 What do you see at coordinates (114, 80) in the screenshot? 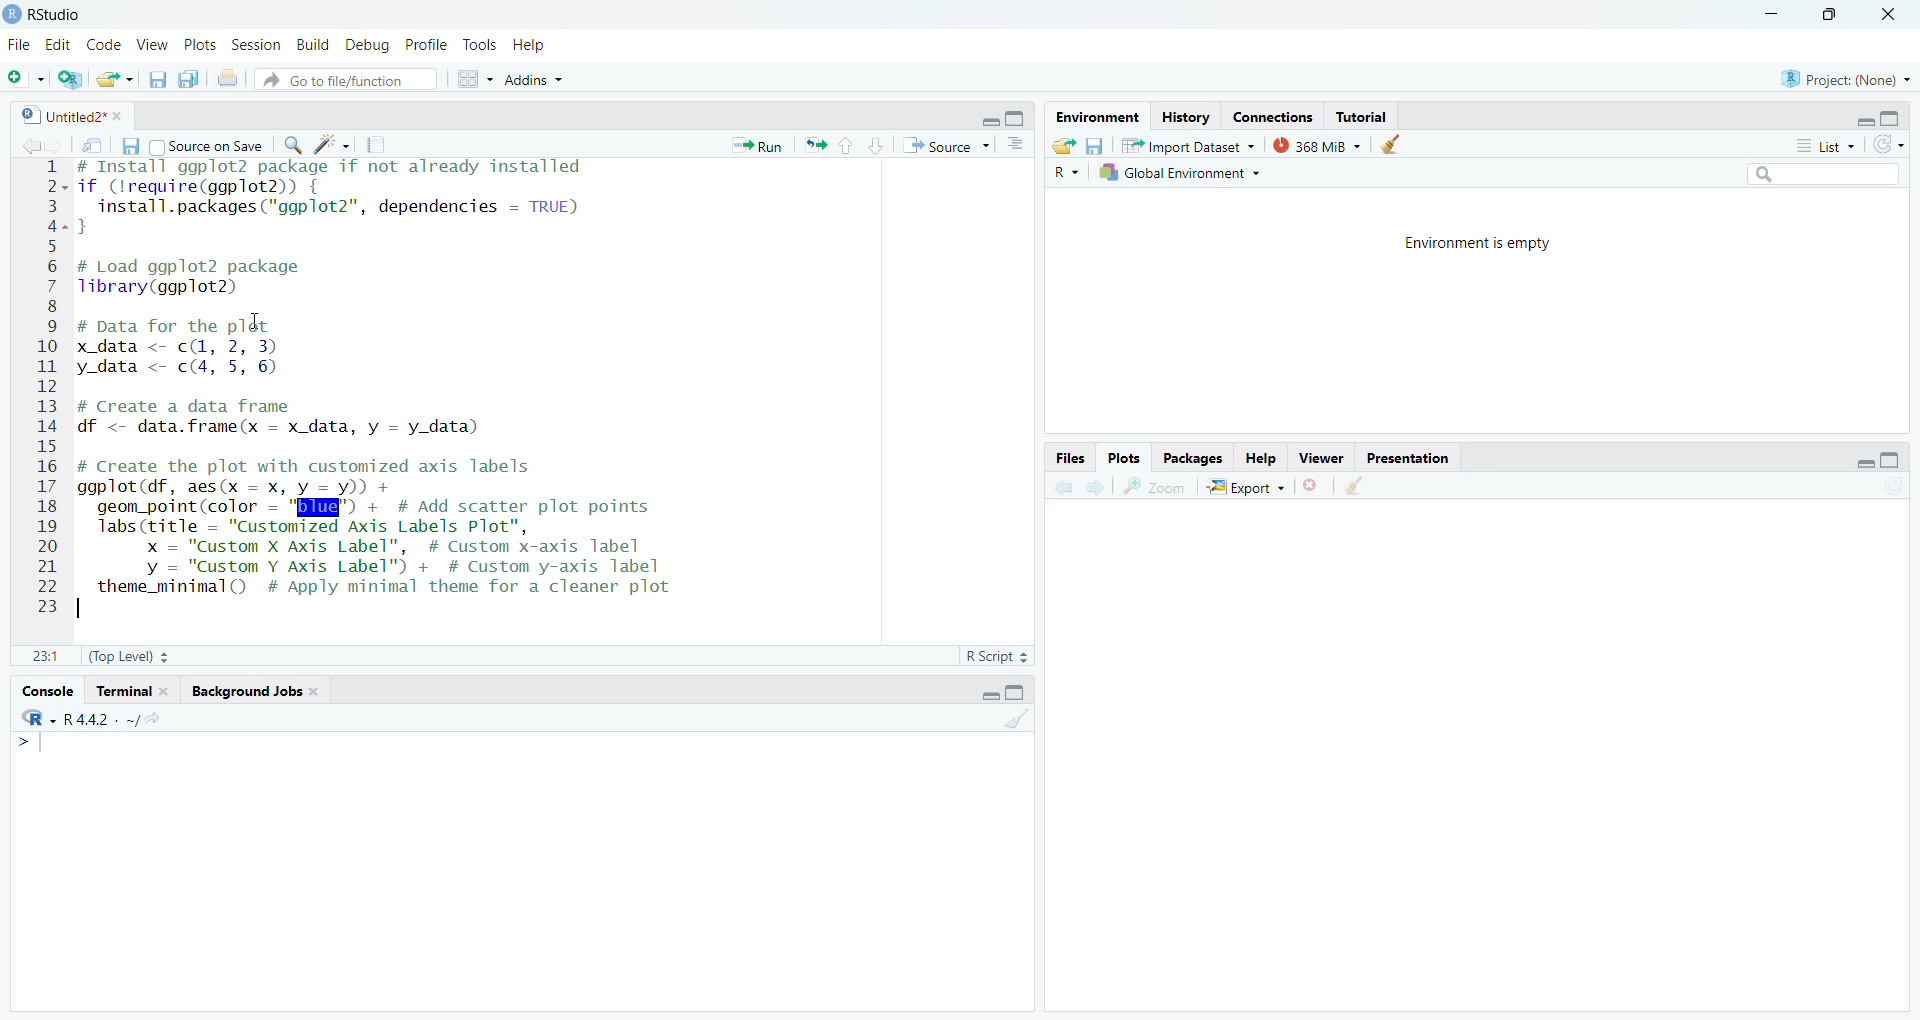
I see `export` at bounding box center [114, 80].